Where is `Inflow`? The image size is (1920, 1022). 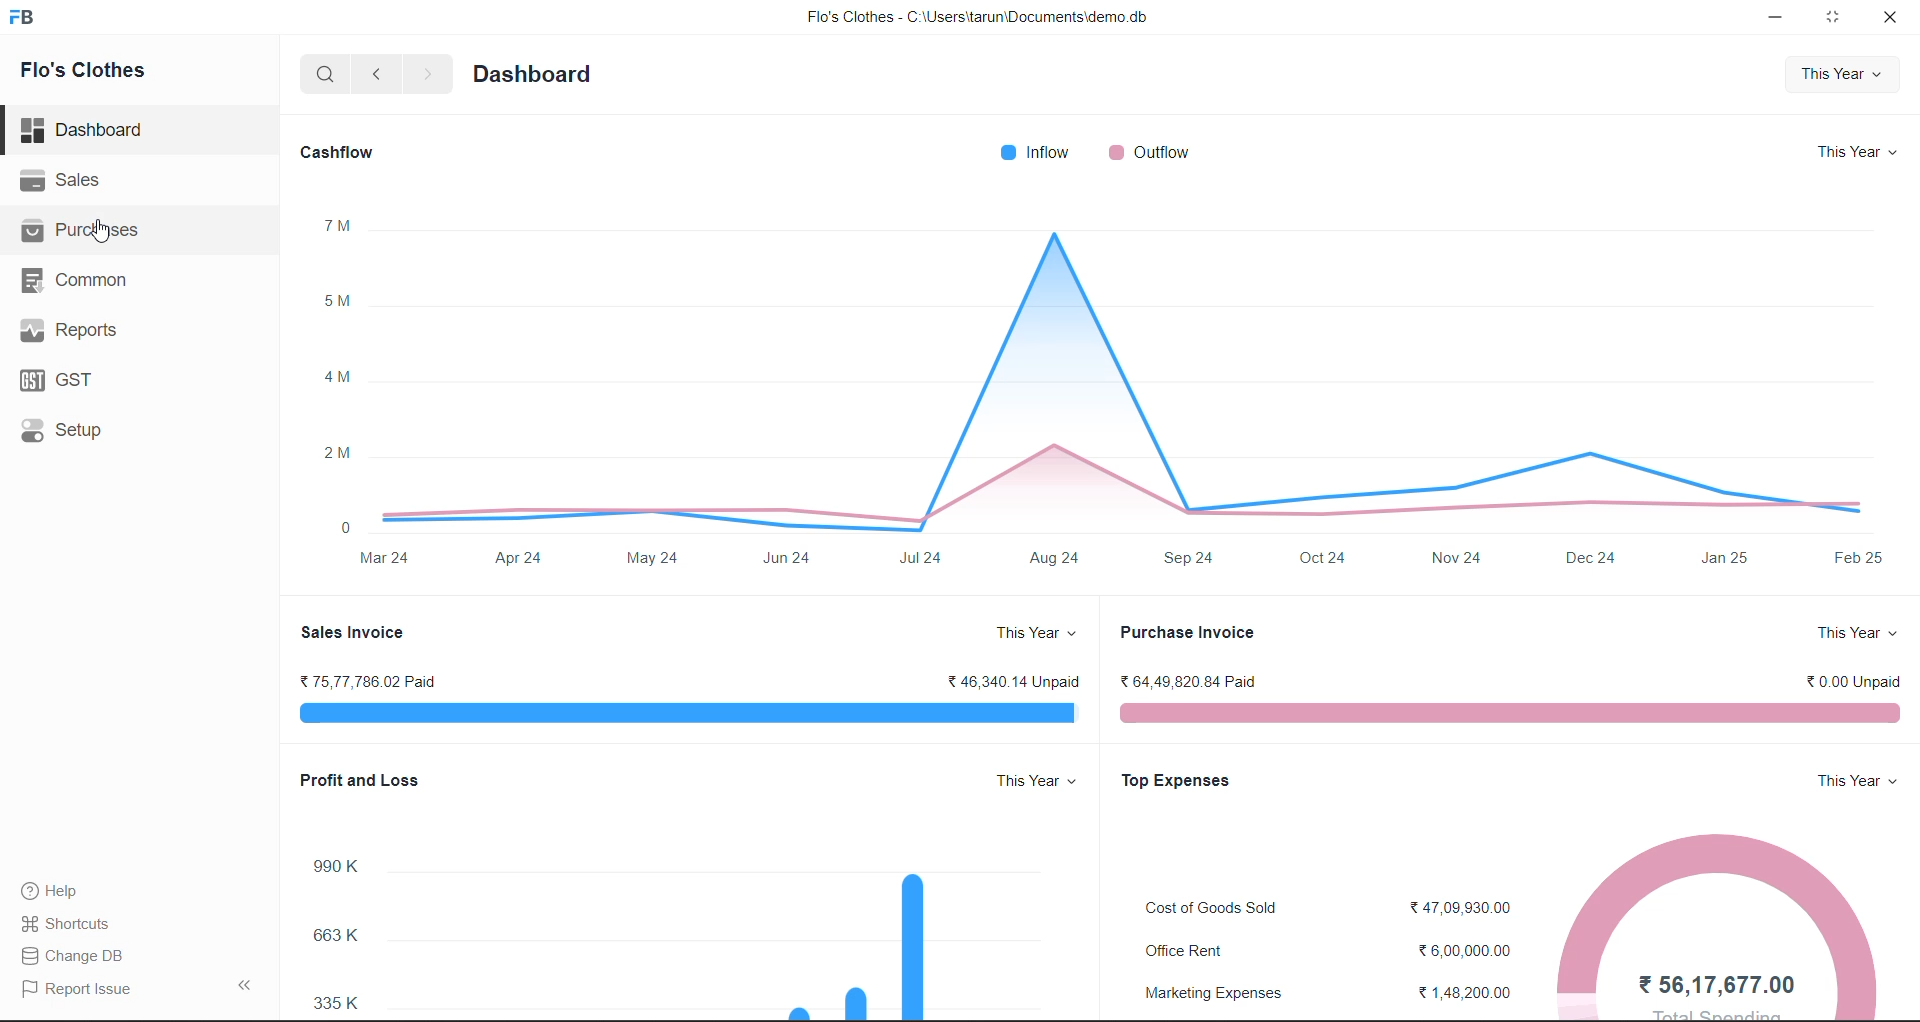
Inflow is located at coordinates (1043, 152).